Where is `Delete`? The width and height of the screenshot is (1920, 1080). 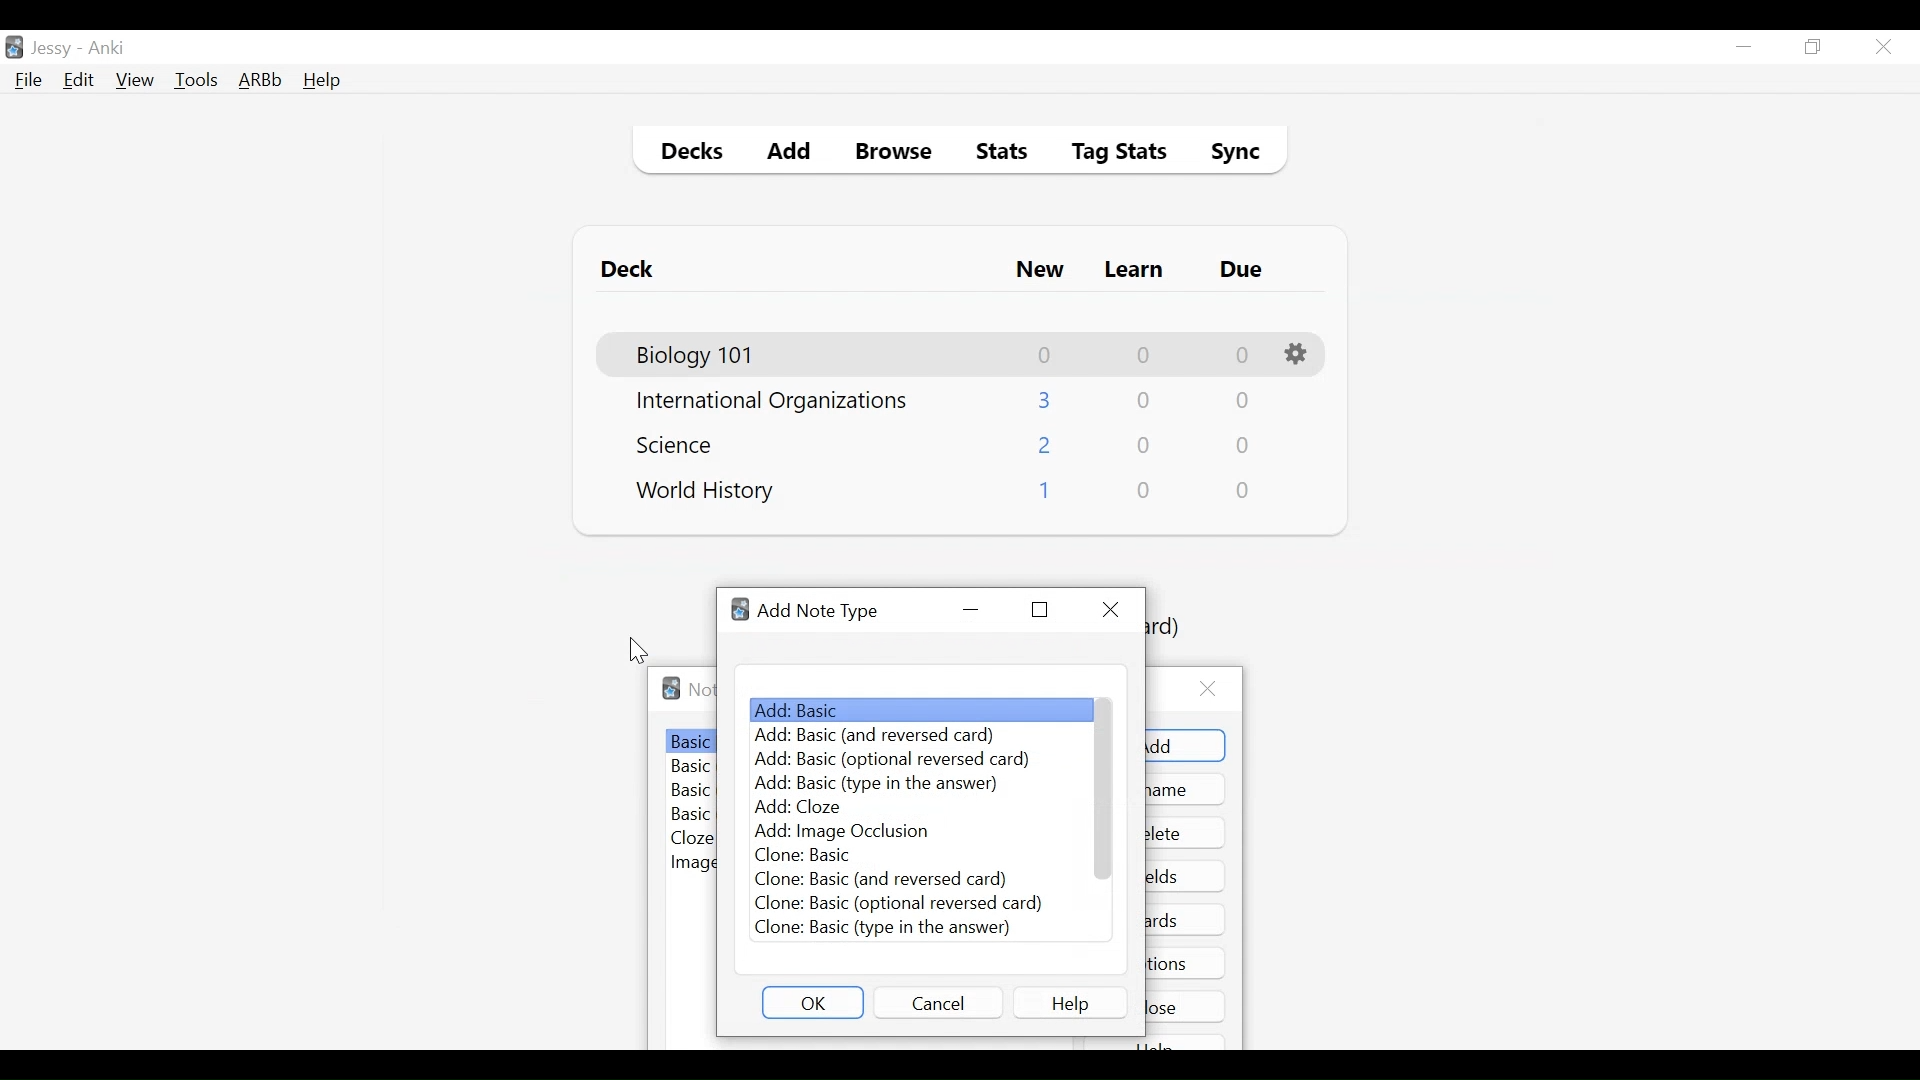 Delete is located at coordinates (1186, 833).